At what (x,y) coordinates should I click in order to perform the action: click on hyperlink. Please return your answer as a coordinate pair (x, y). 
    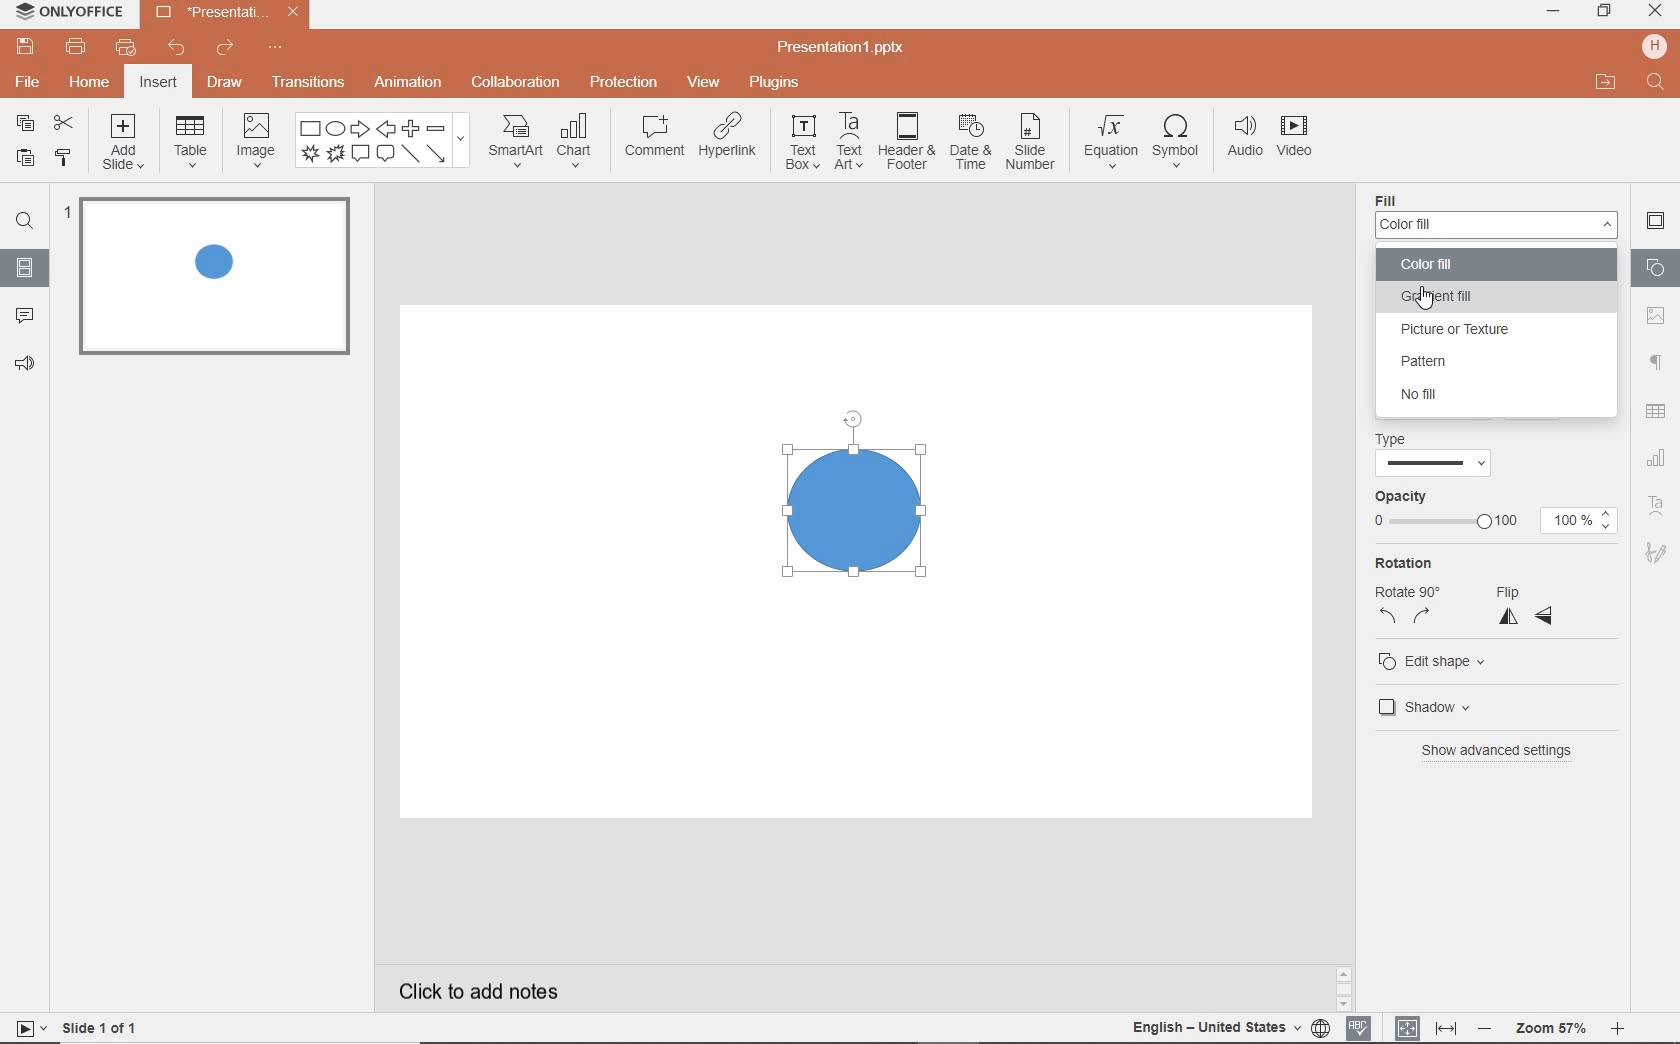
    Looking at the image, I should click on (730, 140).